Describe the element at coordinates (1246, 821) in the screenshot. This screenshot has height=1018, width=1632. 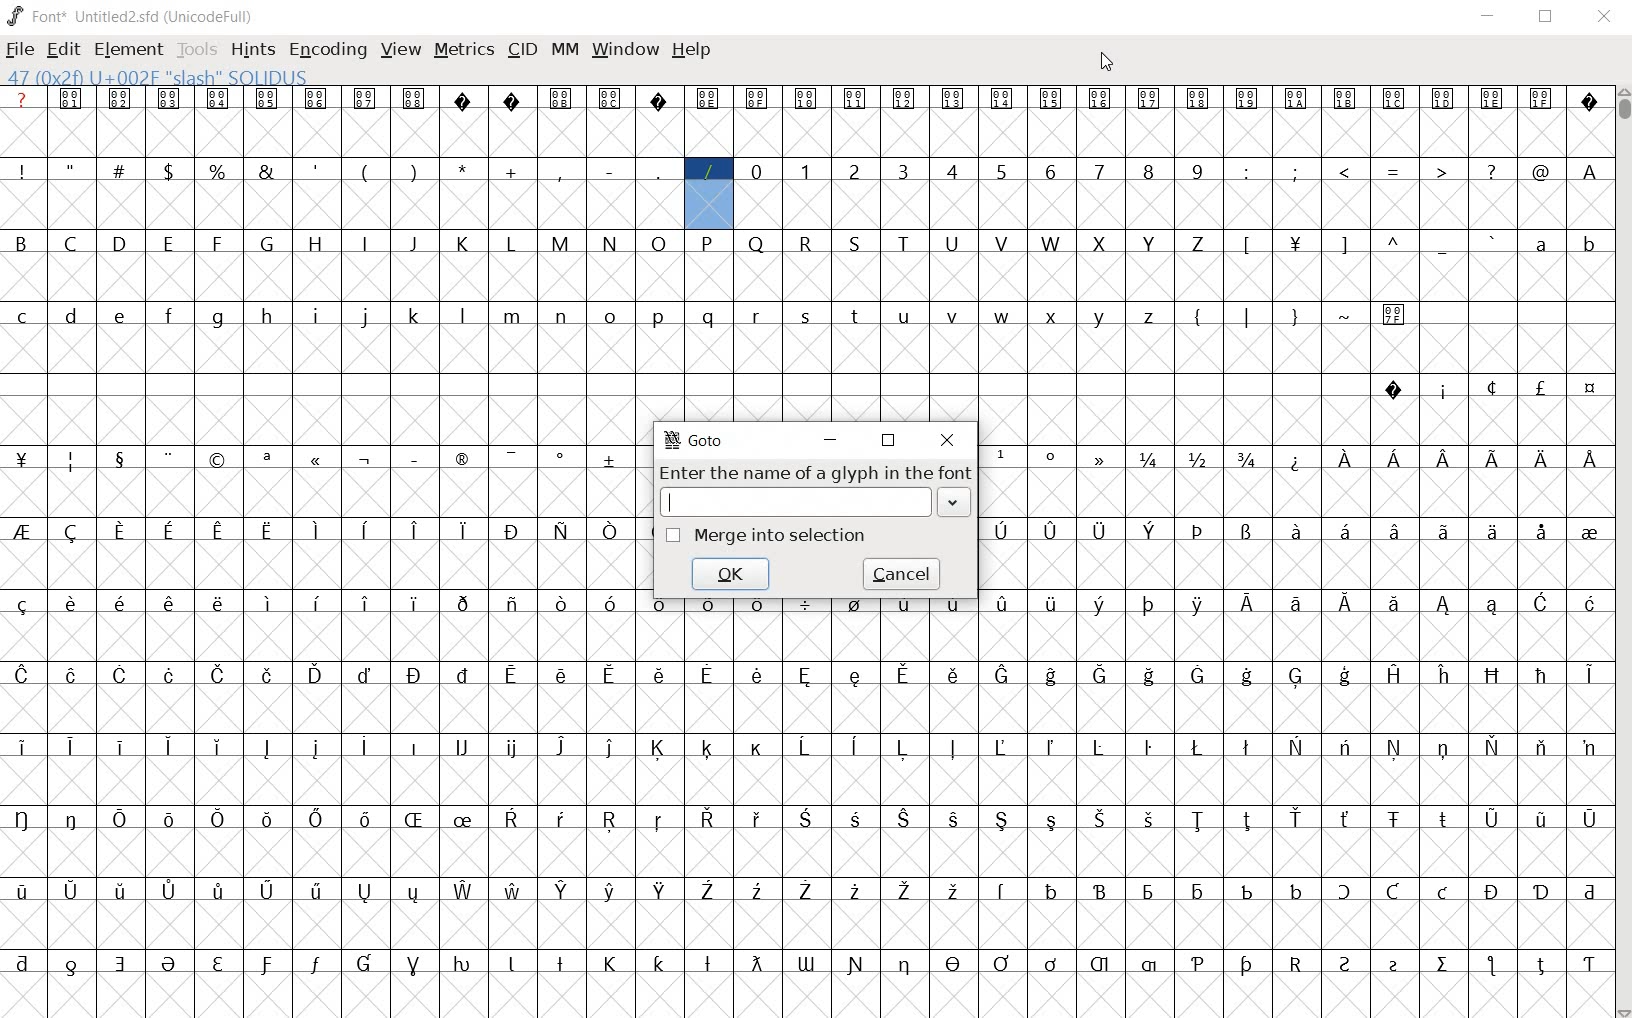
I see `glyph` at that location.